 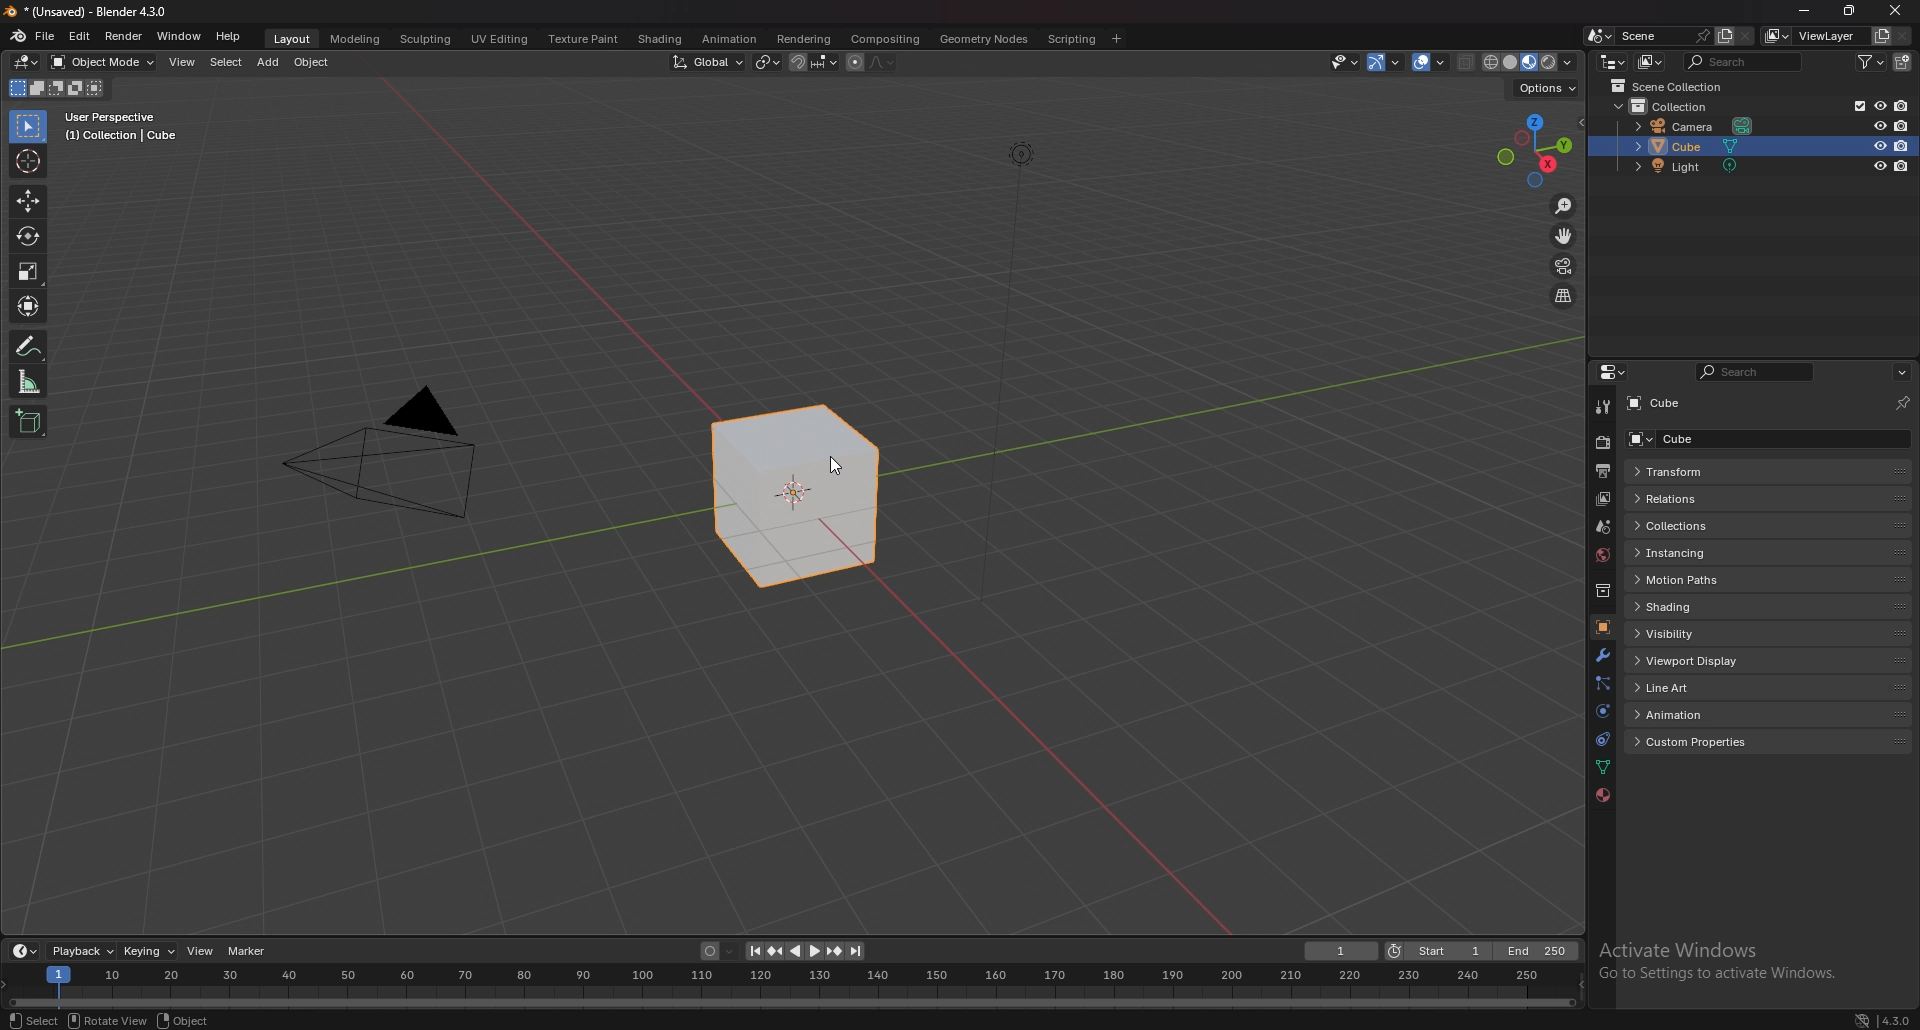 What do you see at coordinates (1880, 36) in the screenshot?
I see `add viewlayer` at bounding box center [1880, 36].